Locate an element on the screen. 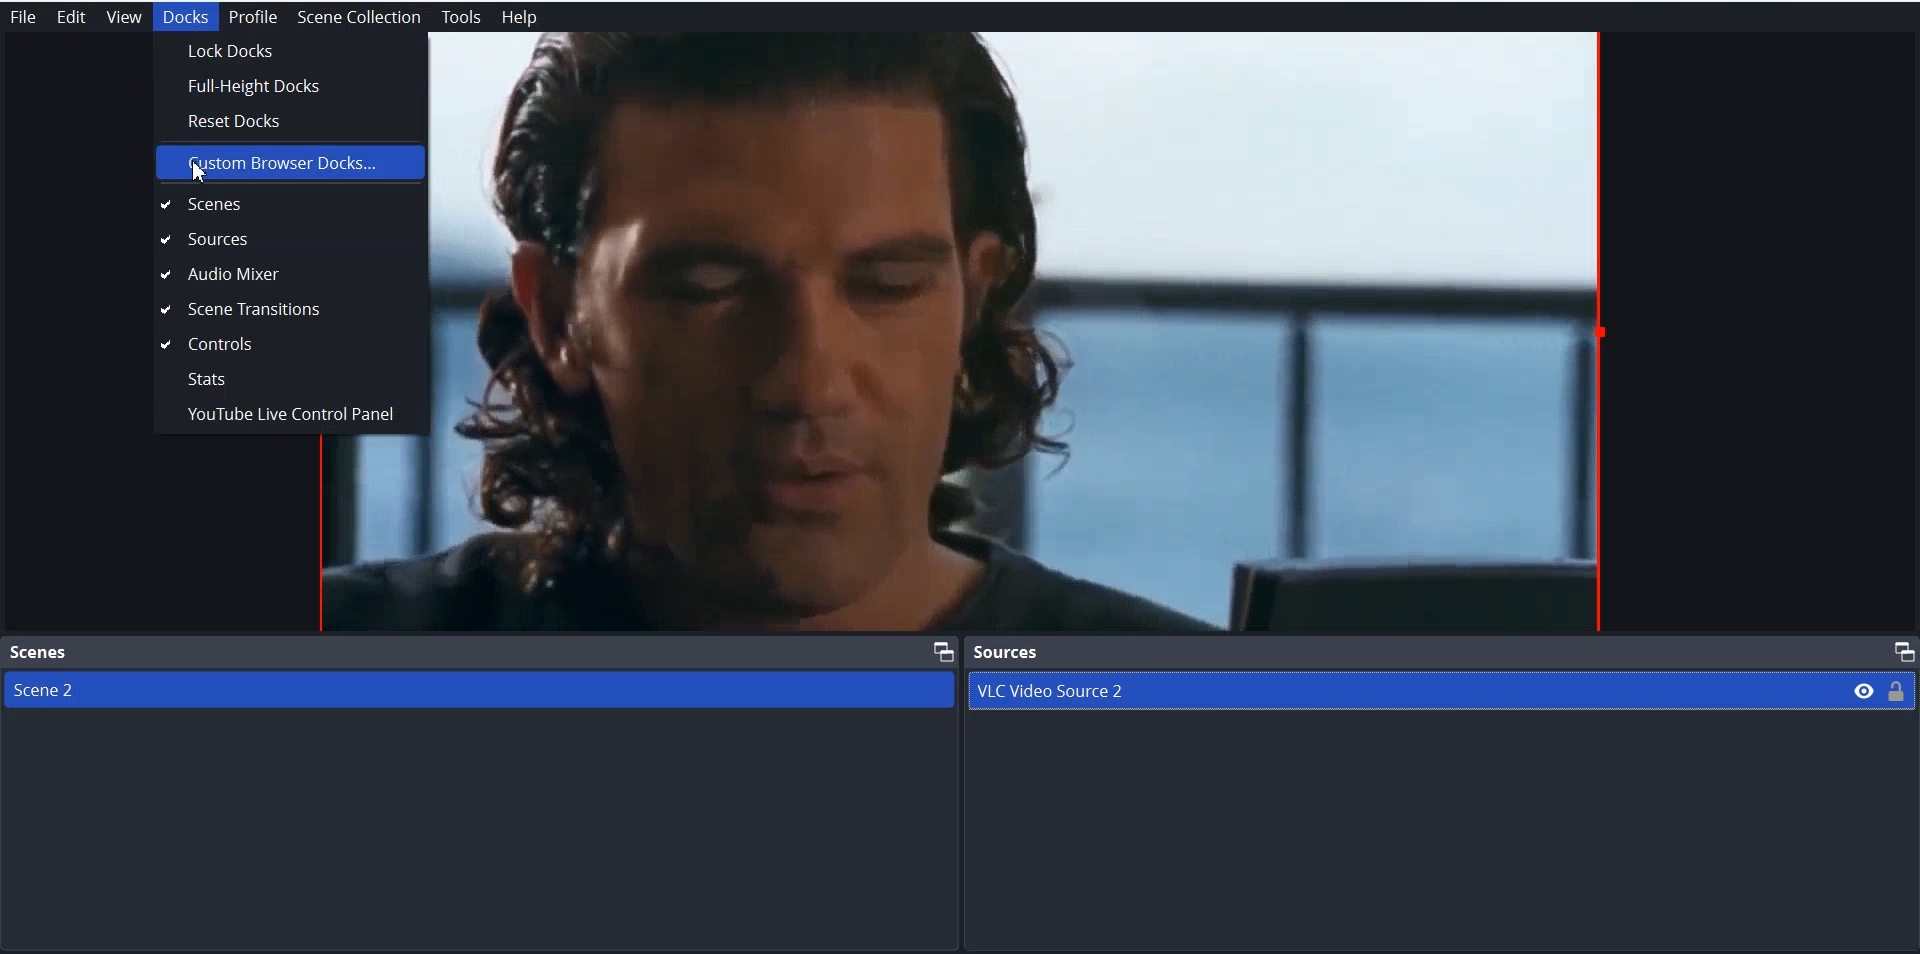 This screenshot has height=954, width=1920. Scene 2 is located at coordinates (480, 690).